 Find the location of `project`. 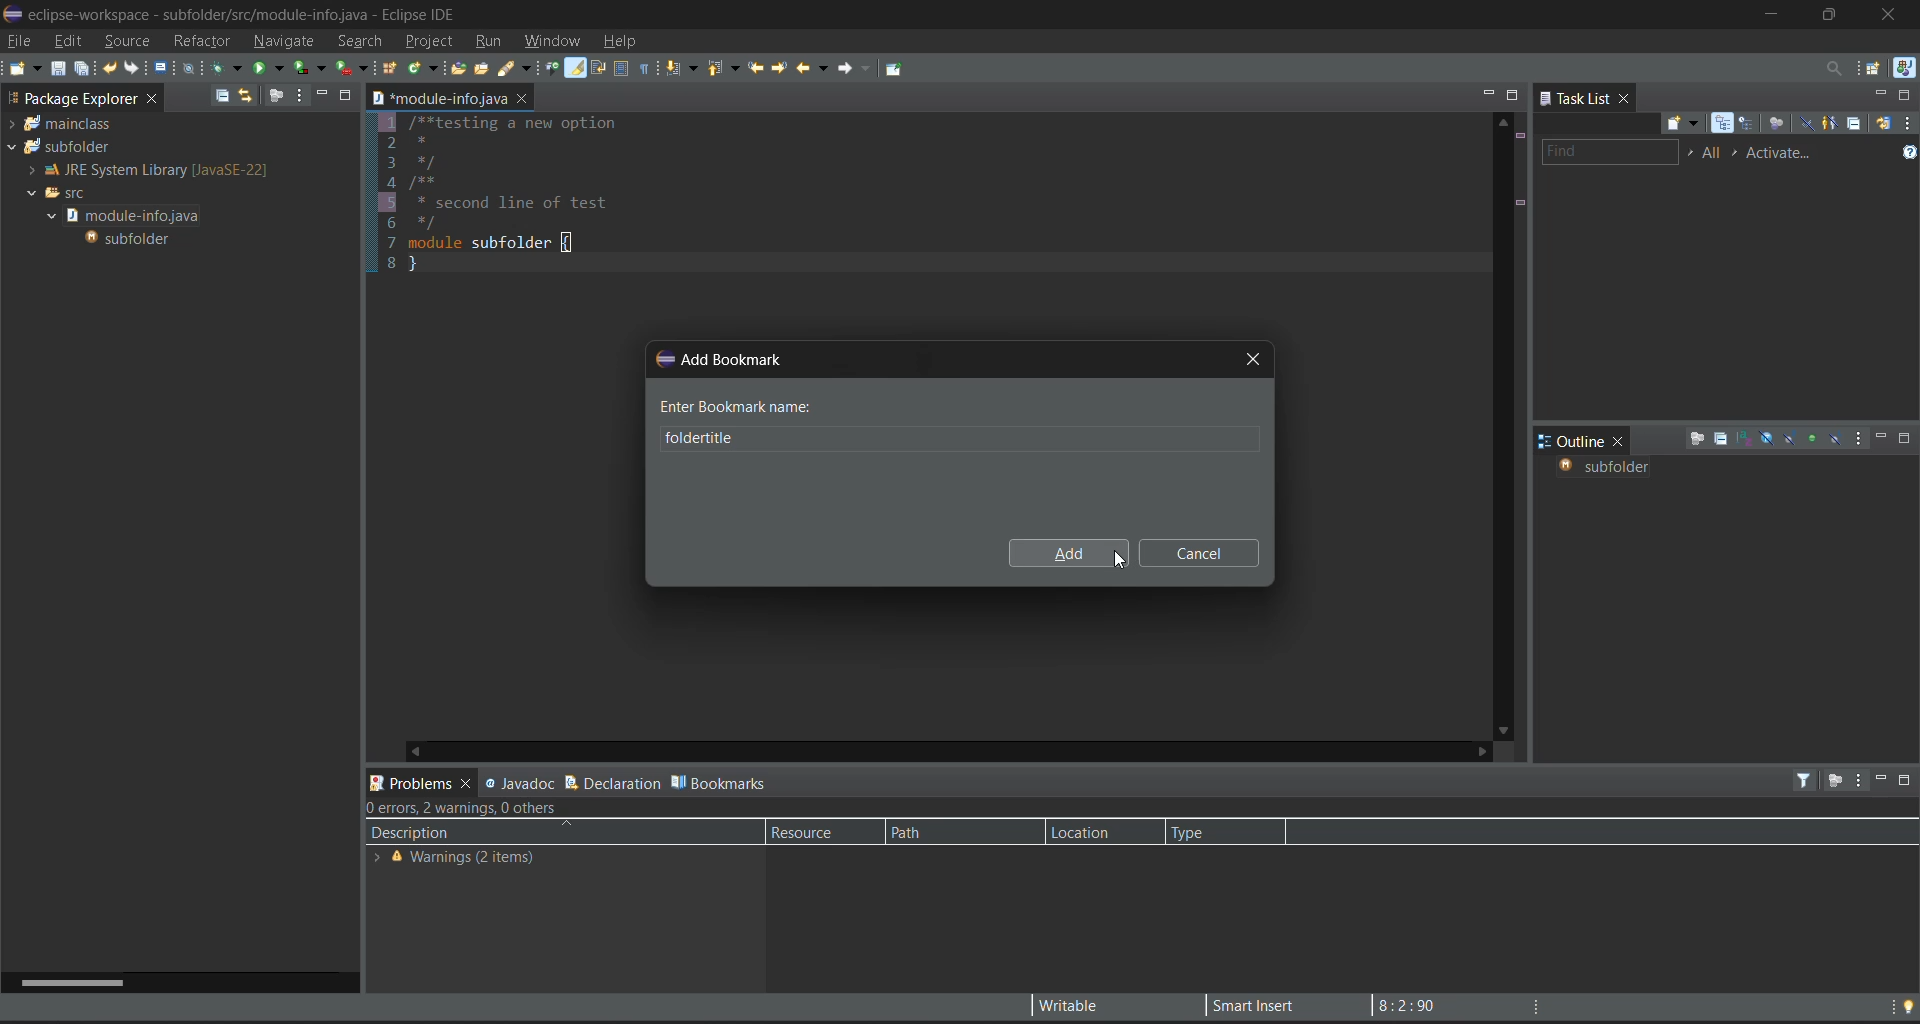

project is located at coordinates (429, 40).